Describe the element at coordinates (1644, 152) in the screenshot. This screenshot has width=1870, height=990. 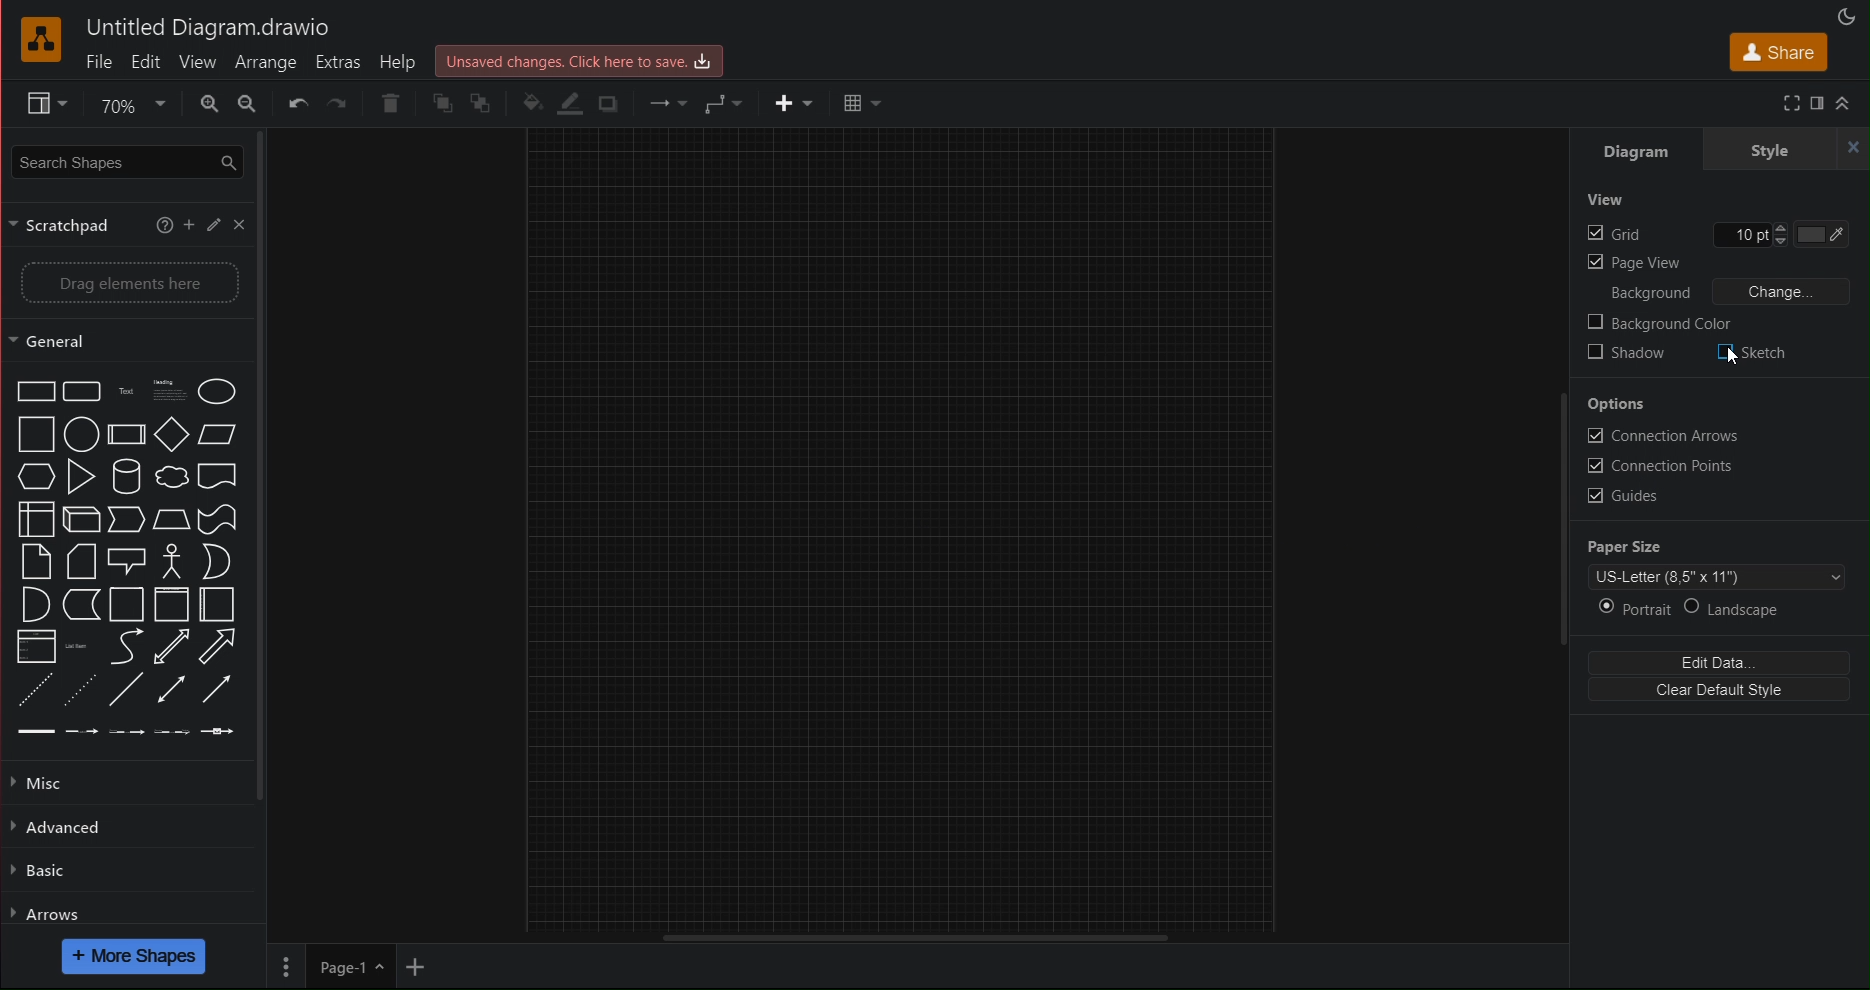
I see `Diagram` at that location.